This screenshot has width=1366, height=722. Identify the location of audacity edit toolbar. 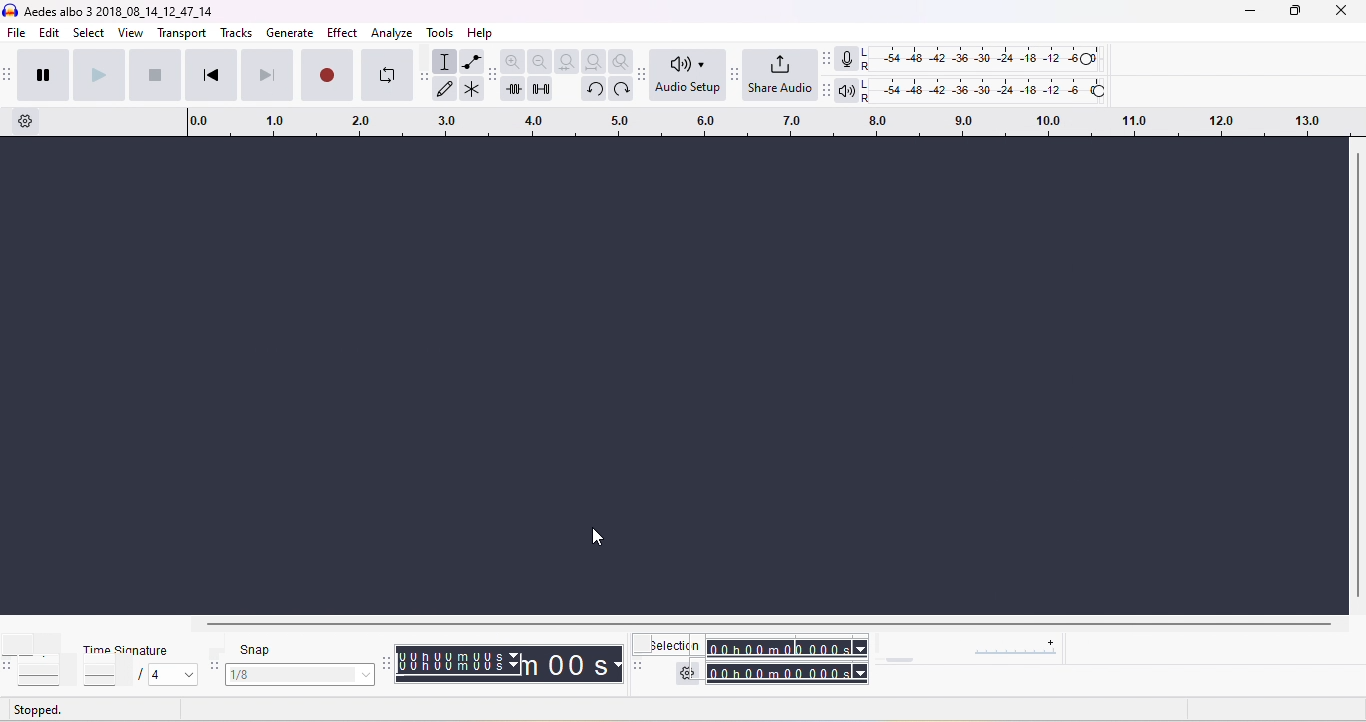
(492, 74).